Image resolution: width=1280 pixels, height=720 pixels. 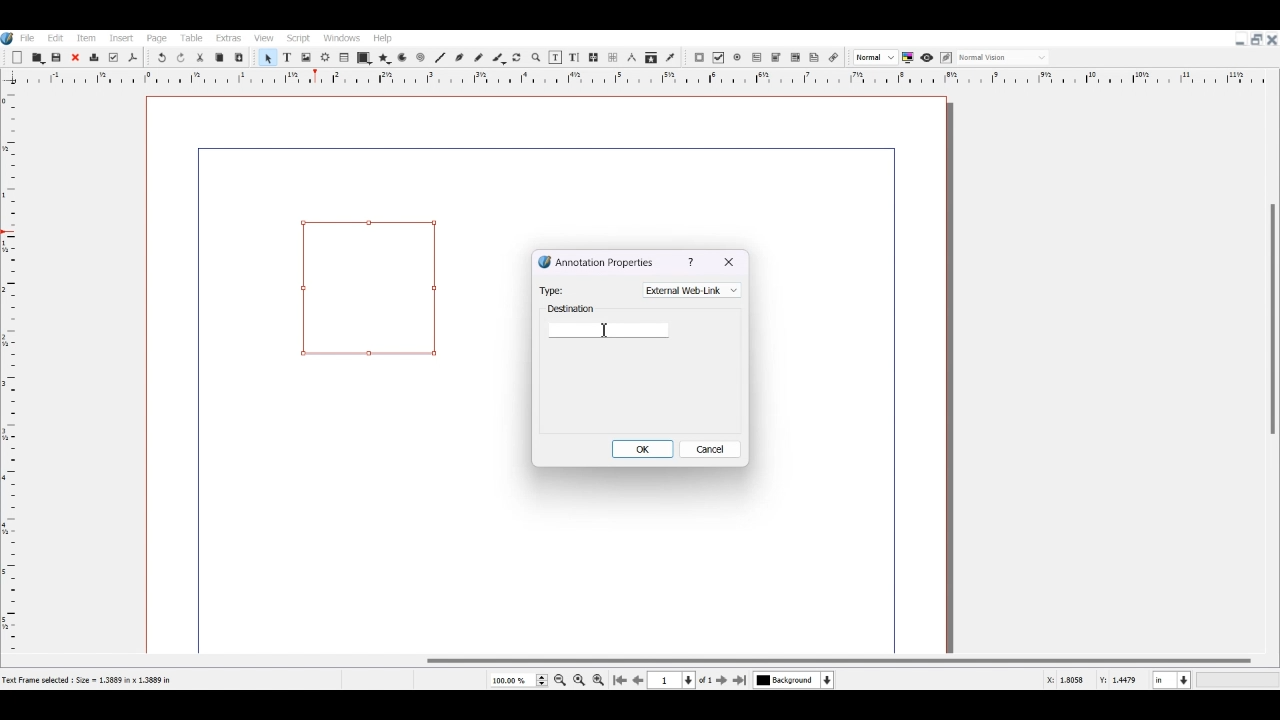 I want to click on Freehand line, so click(x=478, y=57).